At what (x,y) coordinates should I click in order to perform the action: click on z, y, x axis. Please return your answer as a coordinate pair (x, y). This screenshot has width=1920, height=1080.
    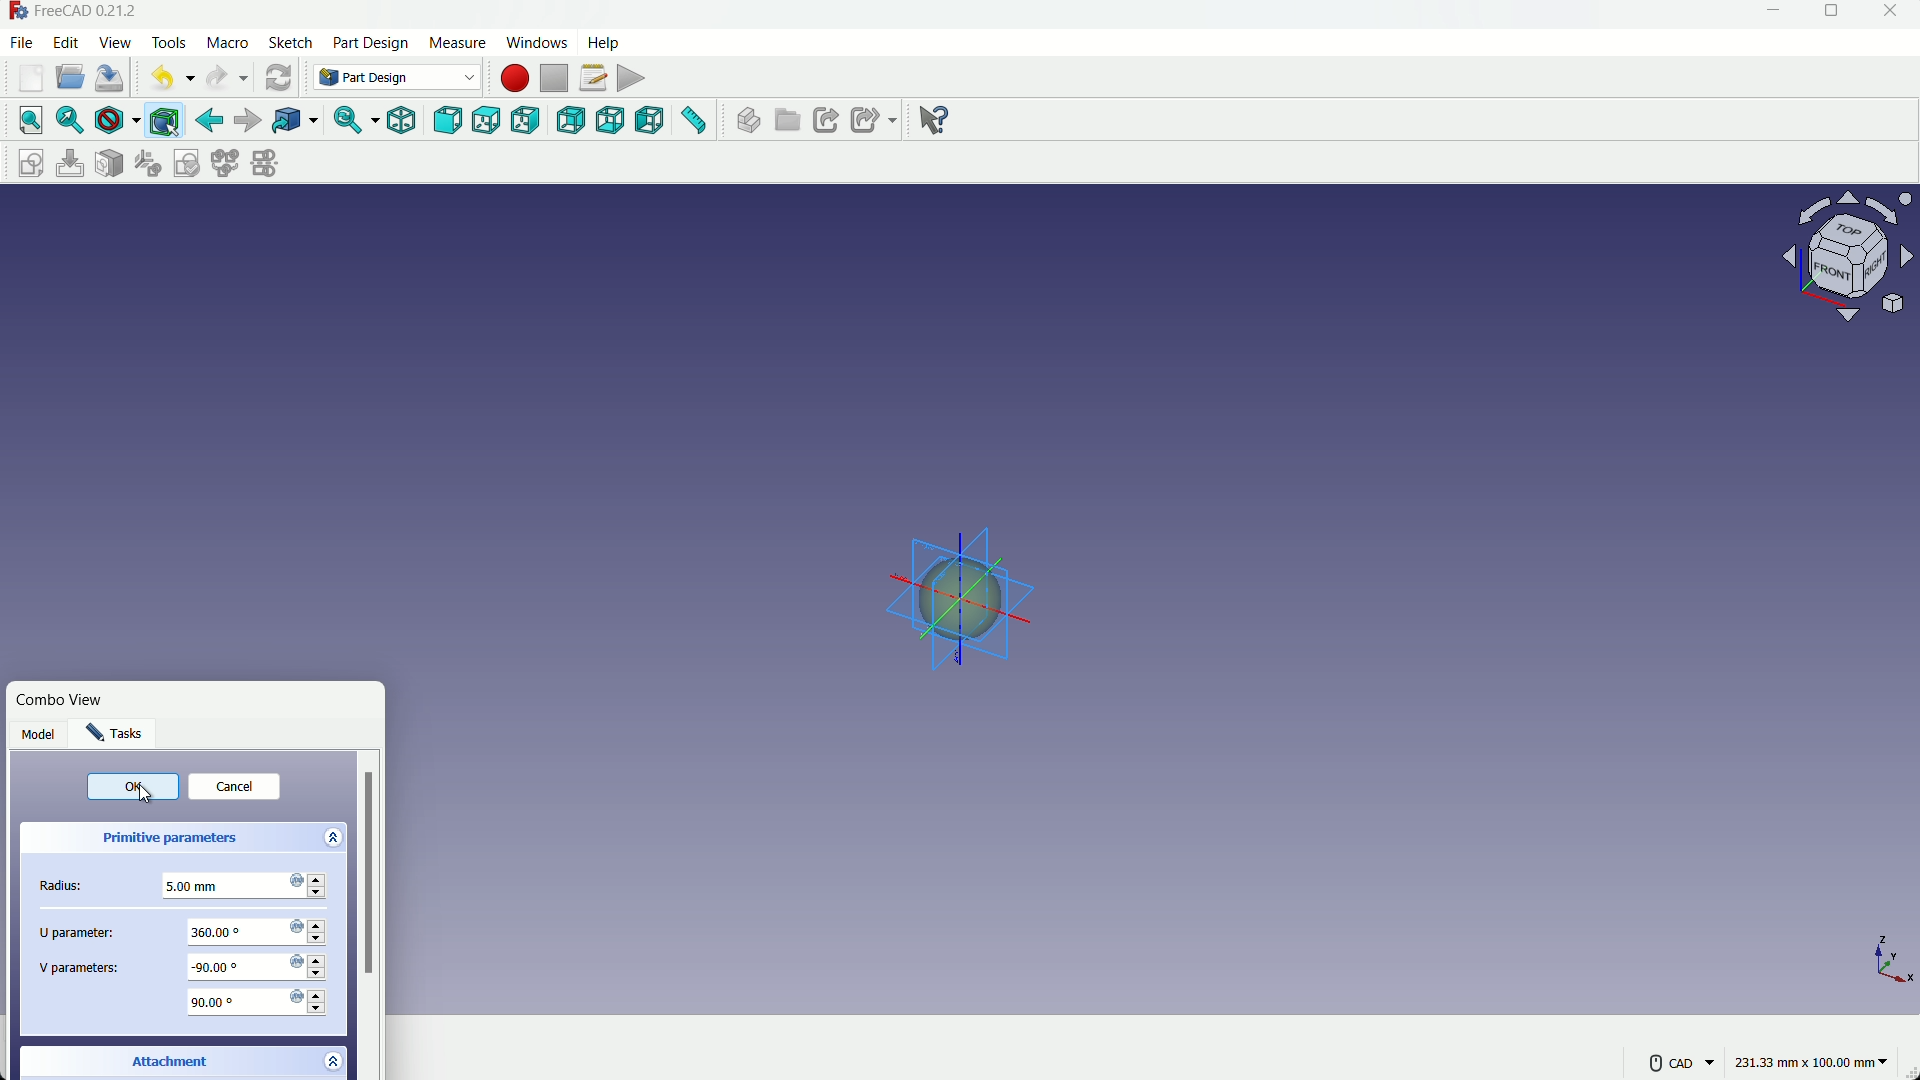
    Looking at the image, I should click on (1893, 954).